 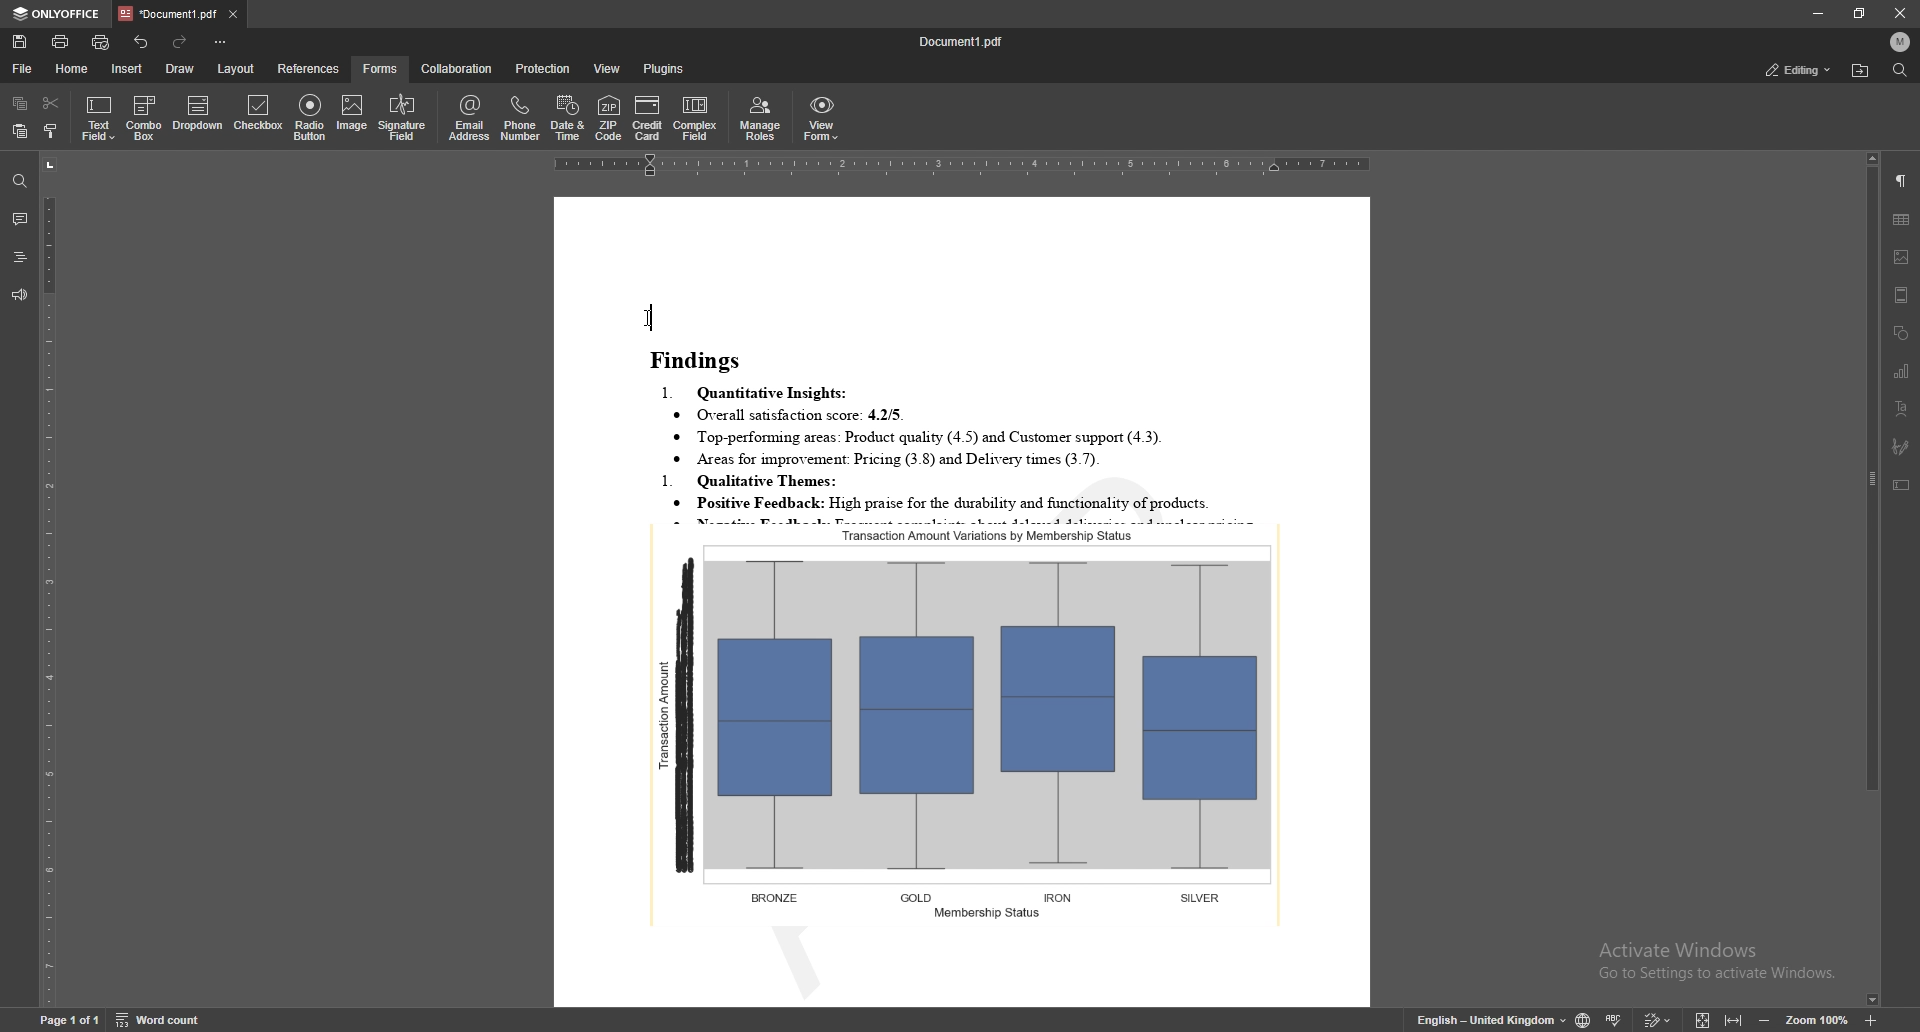 What do you see at coordinates (1816, 13) in the screenshot?
I see `minimize` at bounding box center [1816, 13].